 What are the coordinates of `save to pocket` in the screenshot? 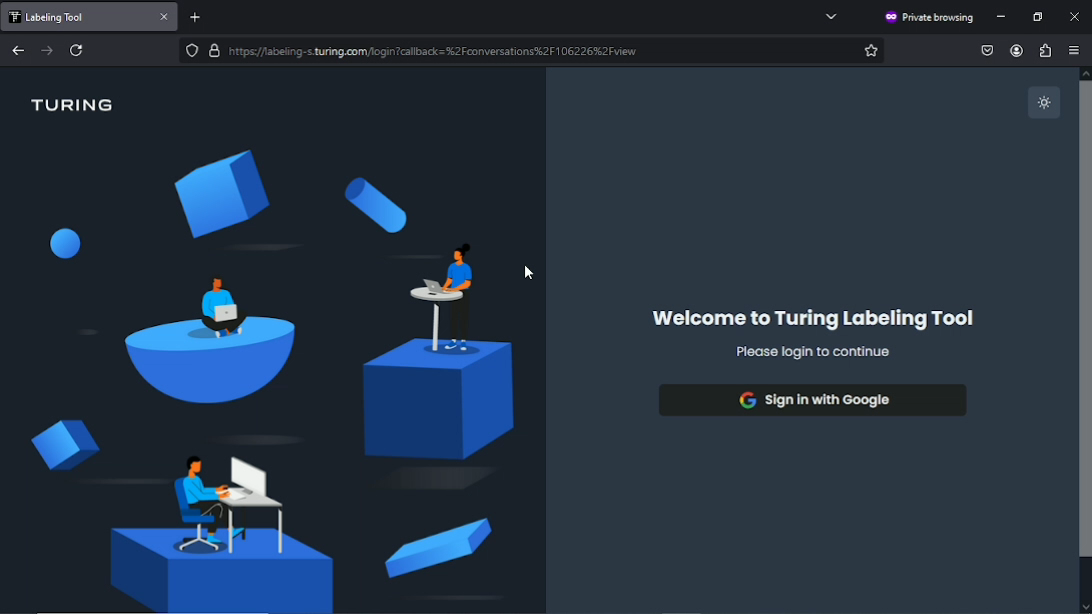 It's located at (987, 49).